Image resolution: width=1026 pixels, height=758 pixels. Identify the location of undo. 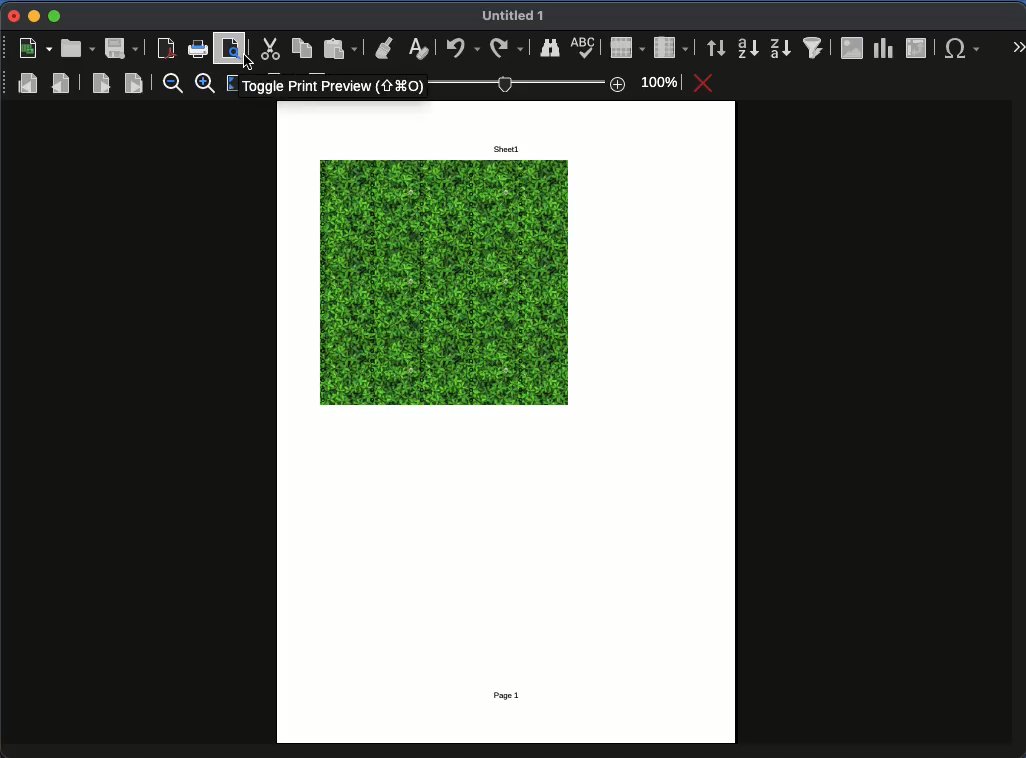
(463, 49).